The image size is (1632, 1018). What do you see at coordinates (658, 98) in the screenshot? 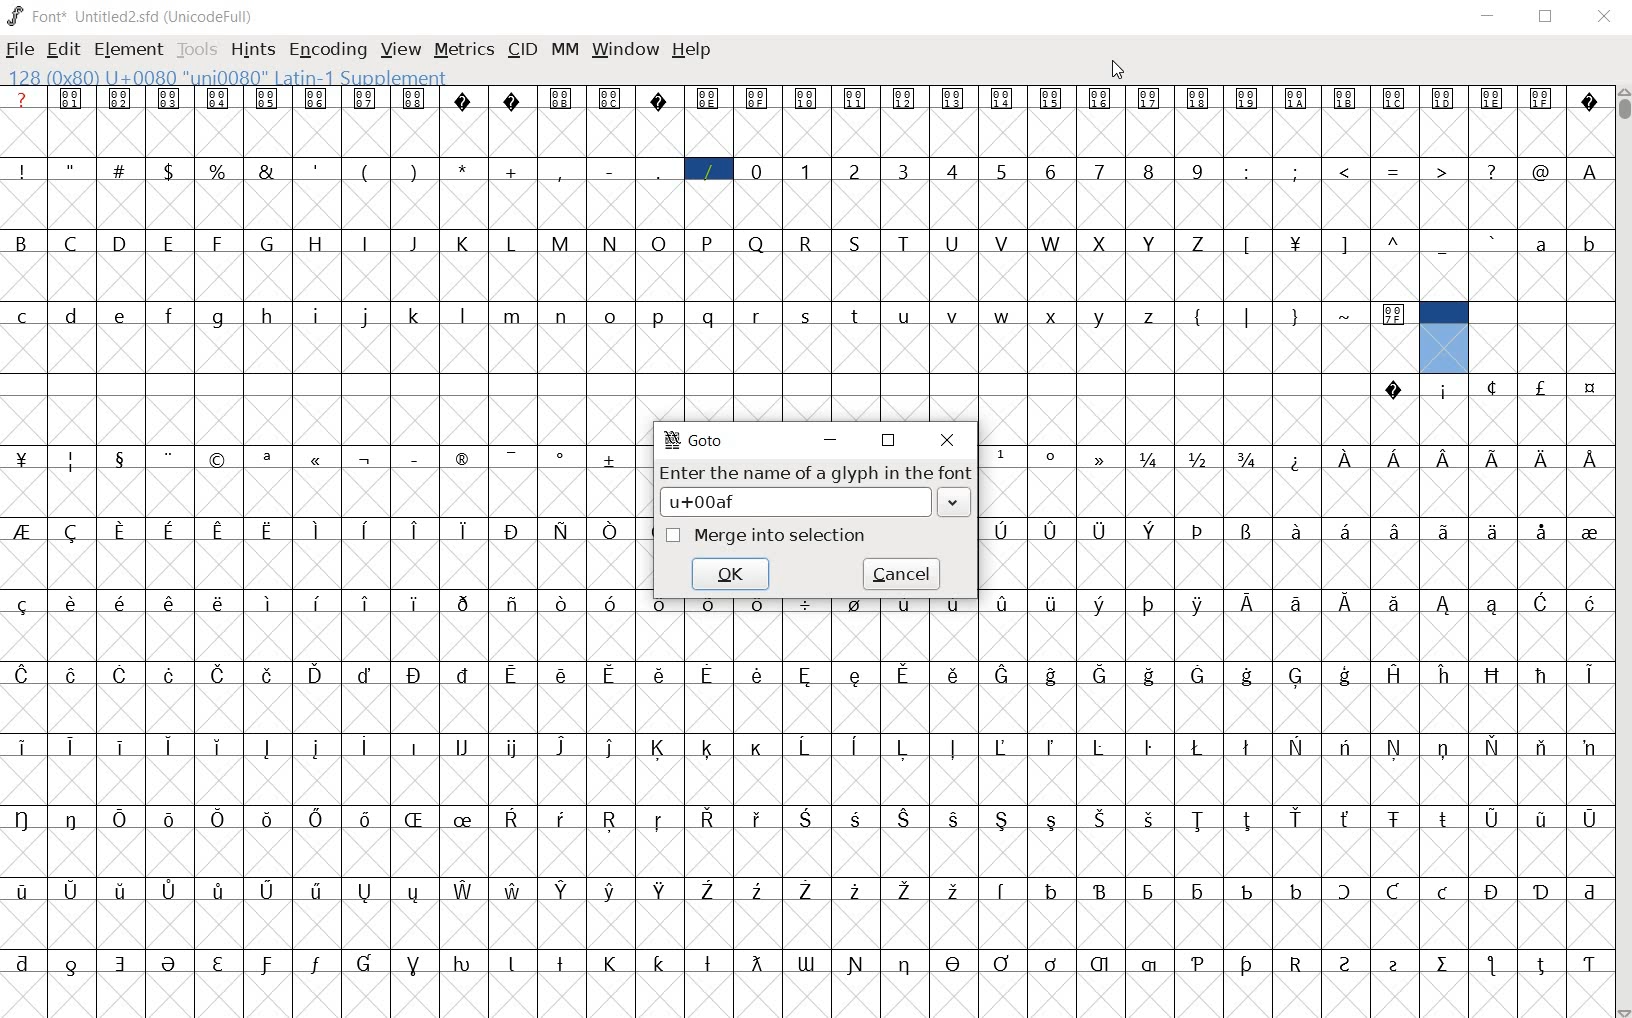
I see `Symbol` at bounding box center [658, 98].